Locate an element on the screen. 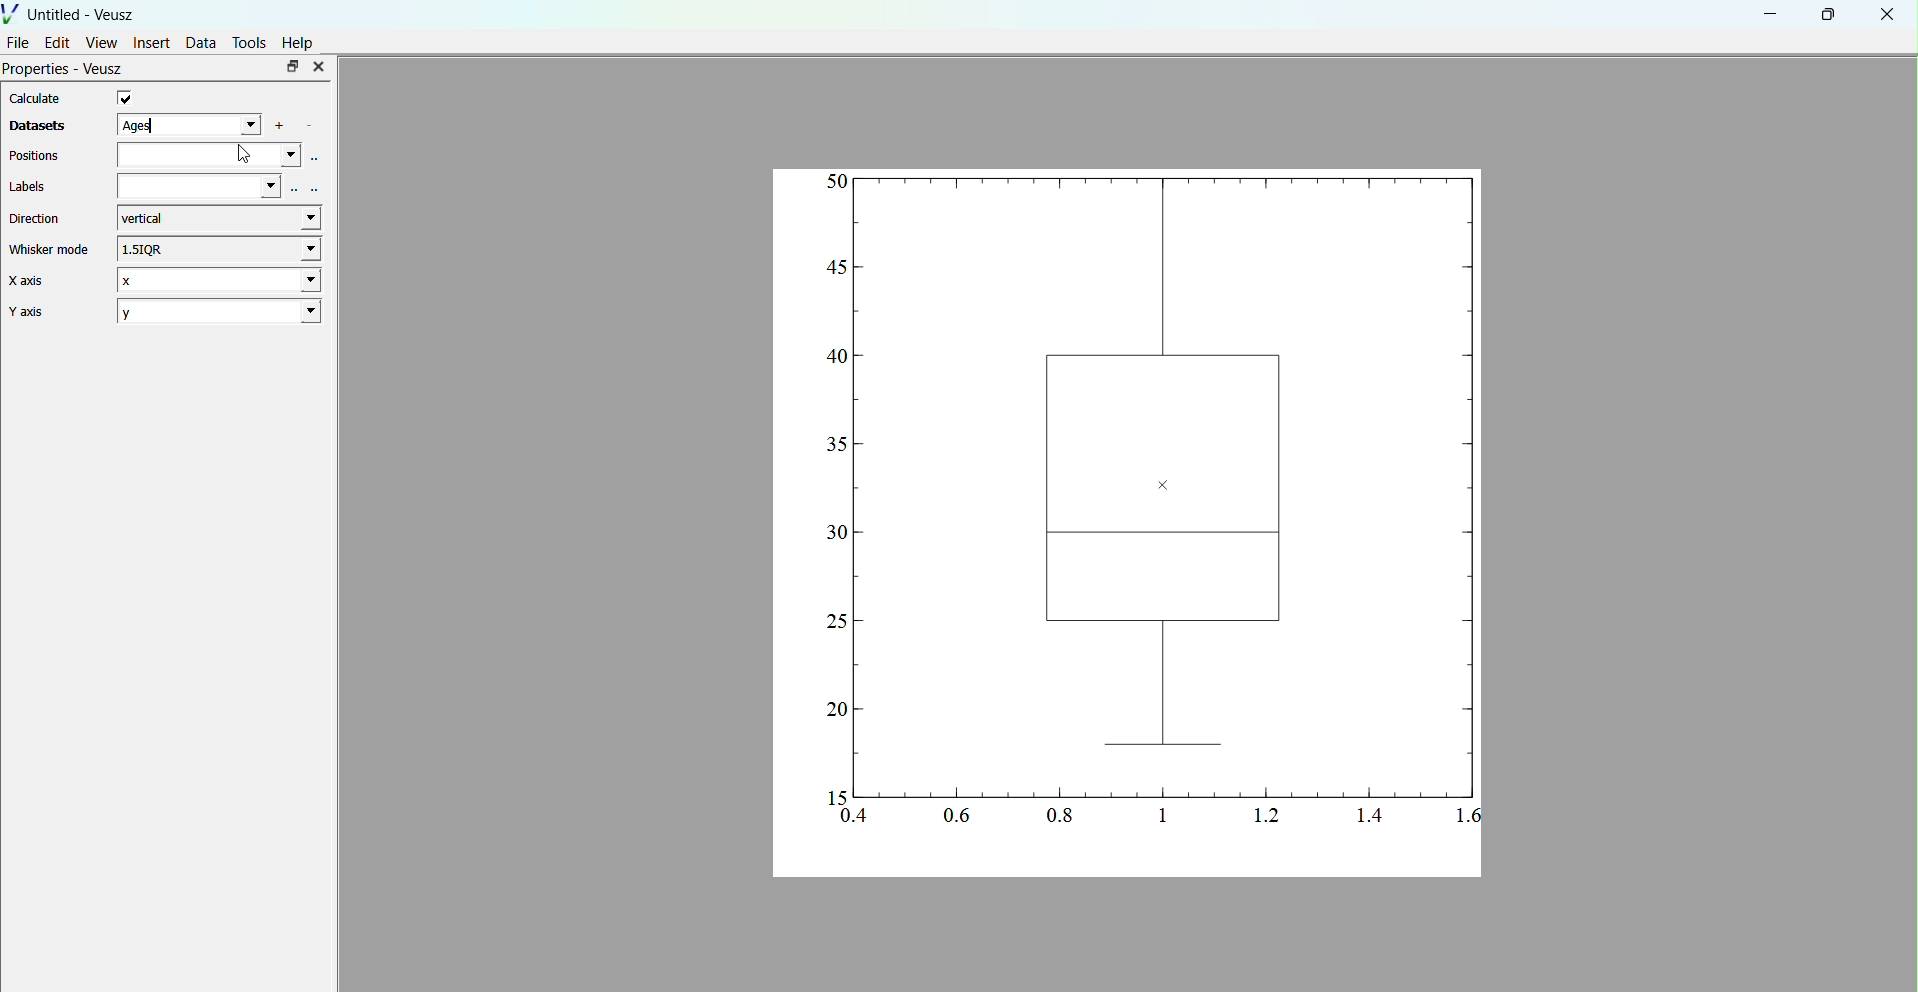 The height and width of the screenshot is (992, 1918). Help is located at coordinates (299, 43).